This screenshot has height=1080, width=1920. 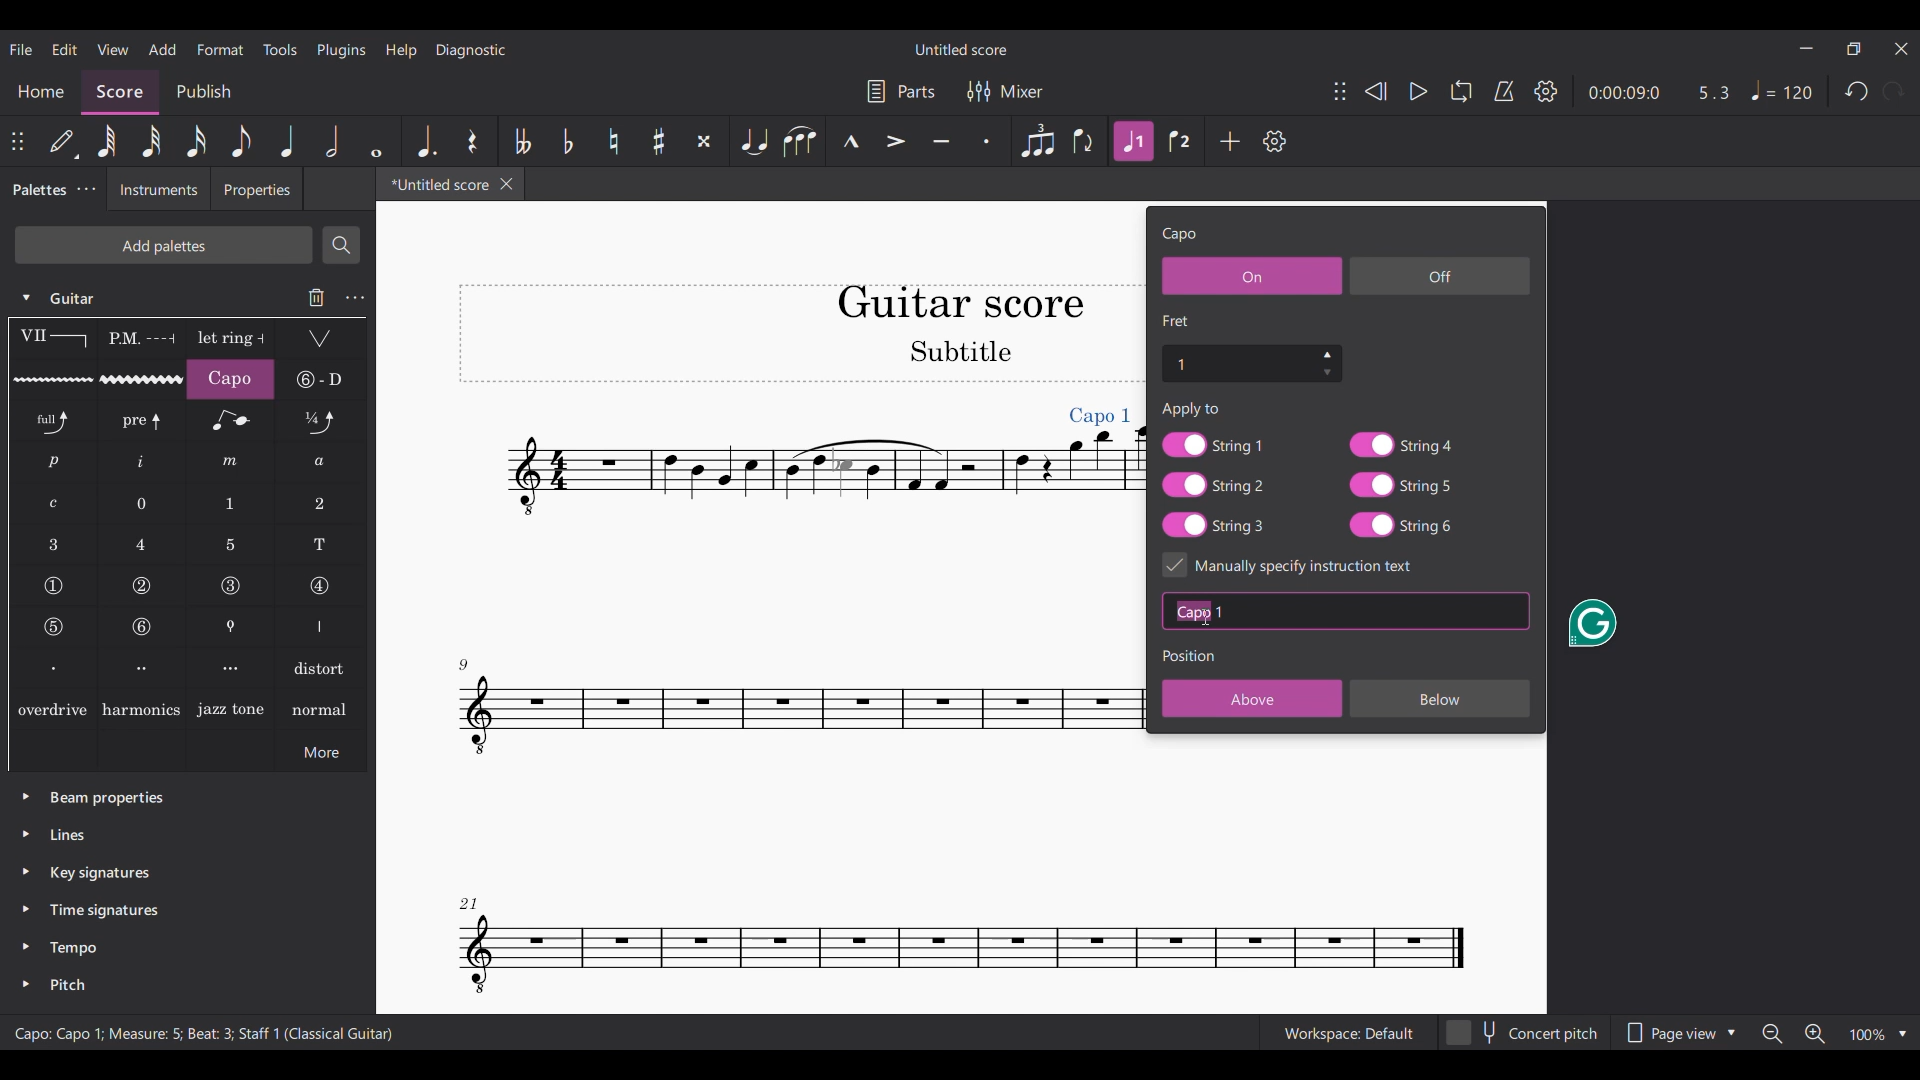 I want to click on 8th note, so click(x=241, y=141).